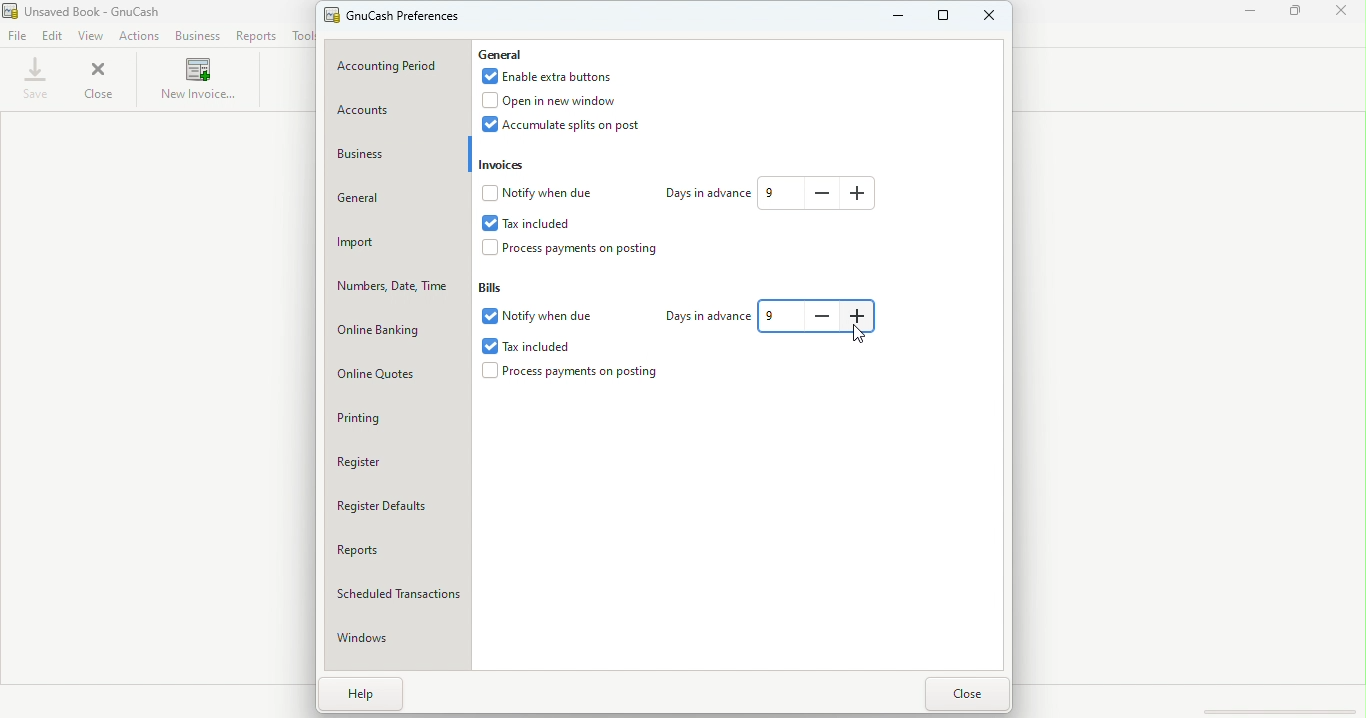  What do you see at coordinates (53, 37) in the screenshot?
I see `Edit` at bounding box center [53, 37].